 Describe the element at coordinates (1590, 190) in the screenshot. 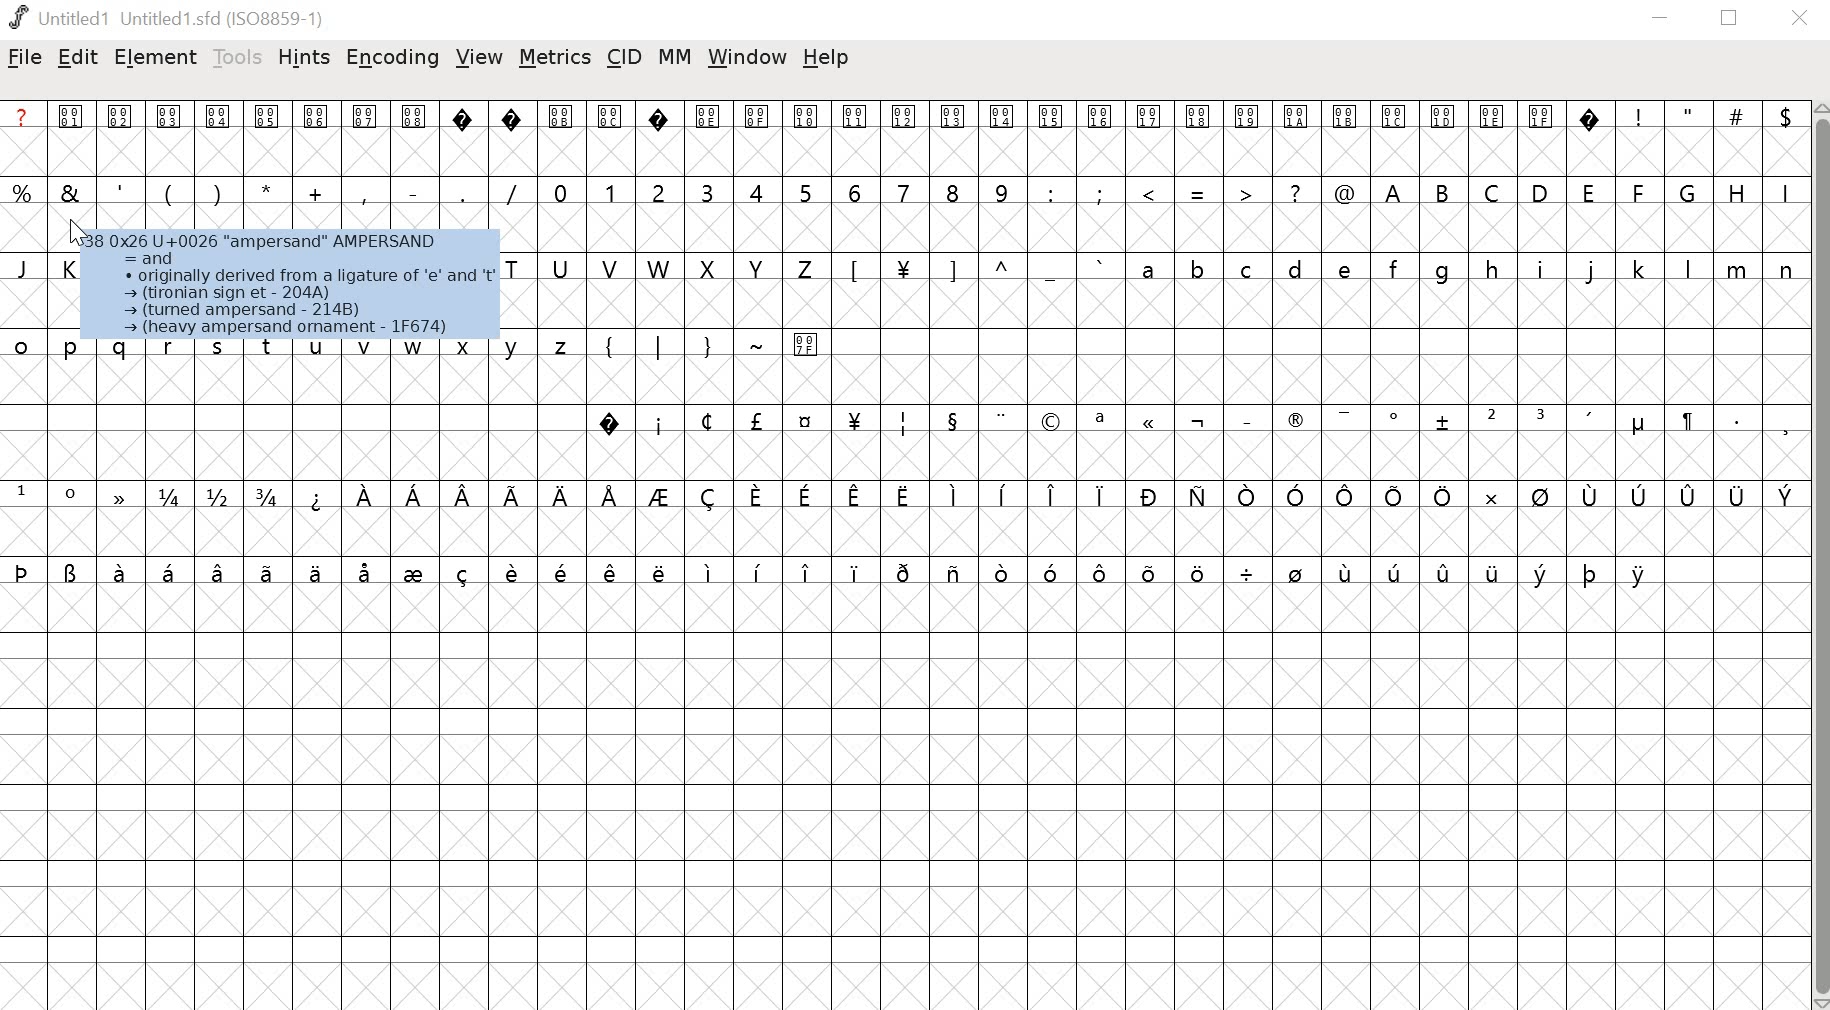

I see `E` at that location.